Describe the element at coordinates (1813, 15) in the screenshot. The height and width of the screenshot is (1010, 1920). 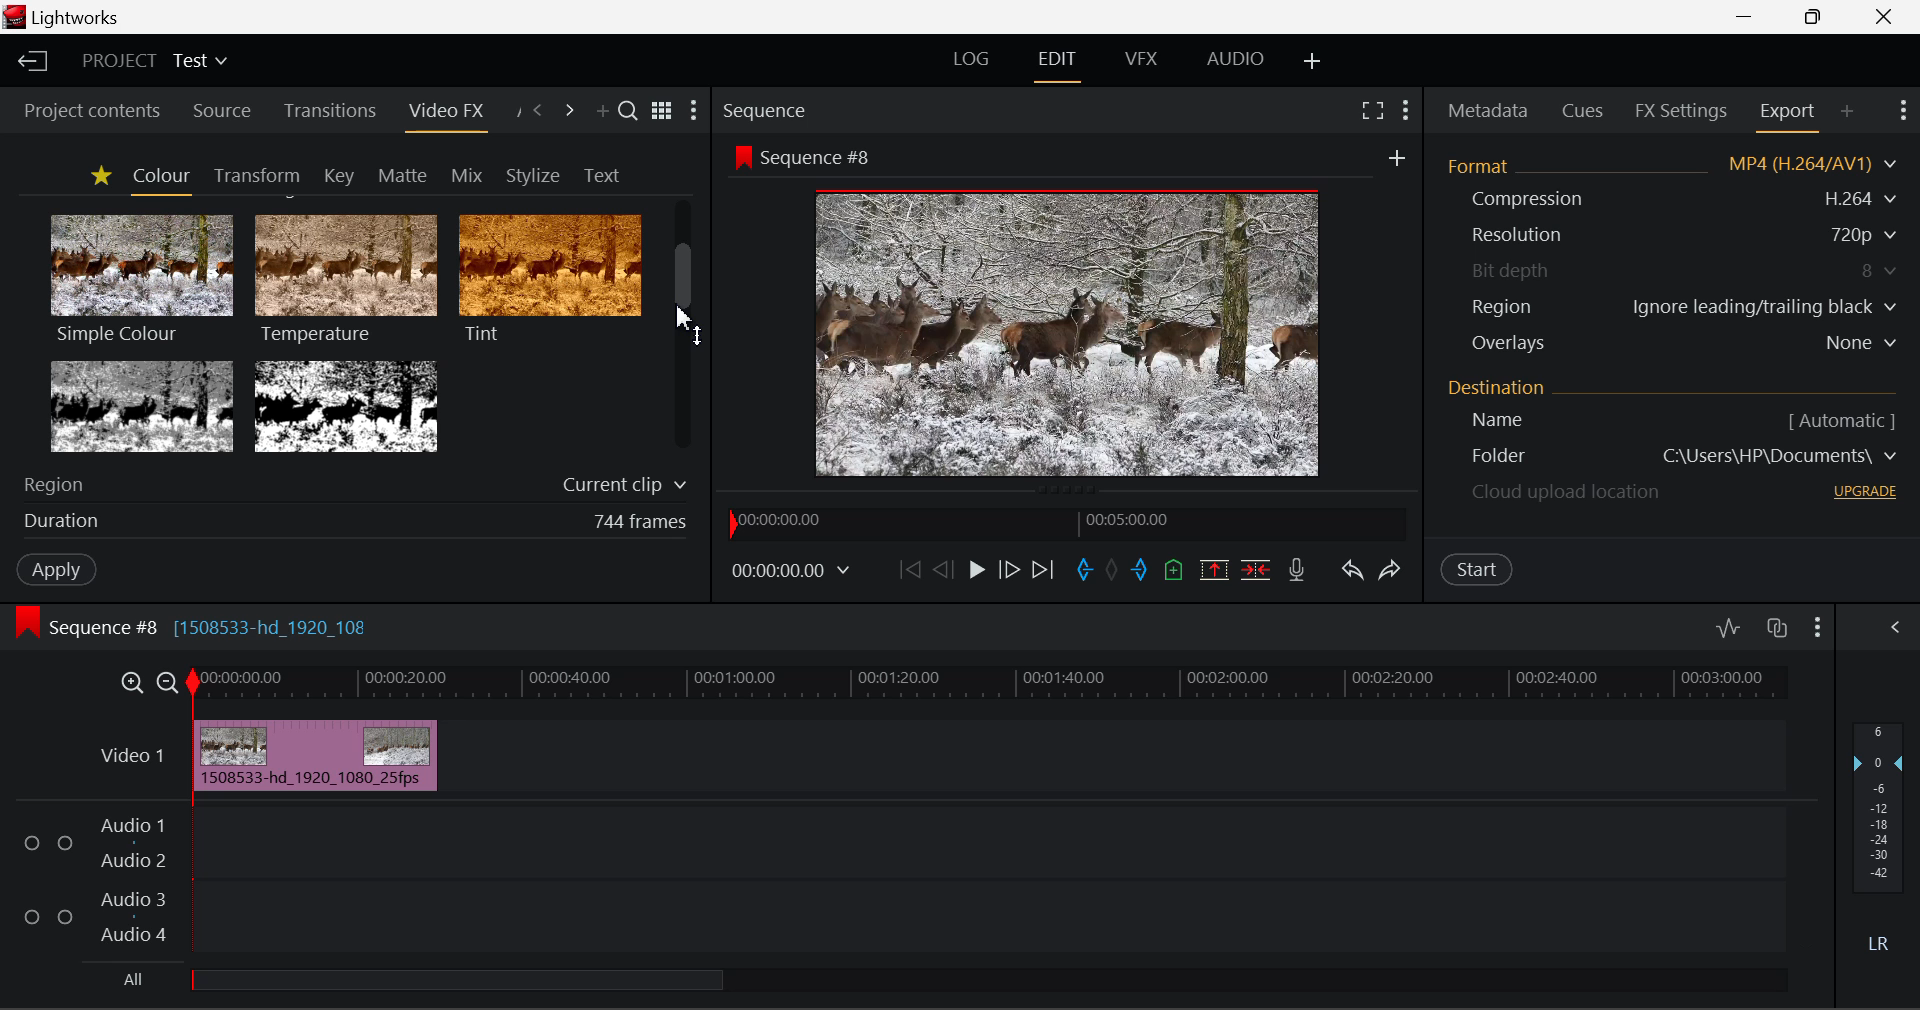
I see `Minimize` at that location.